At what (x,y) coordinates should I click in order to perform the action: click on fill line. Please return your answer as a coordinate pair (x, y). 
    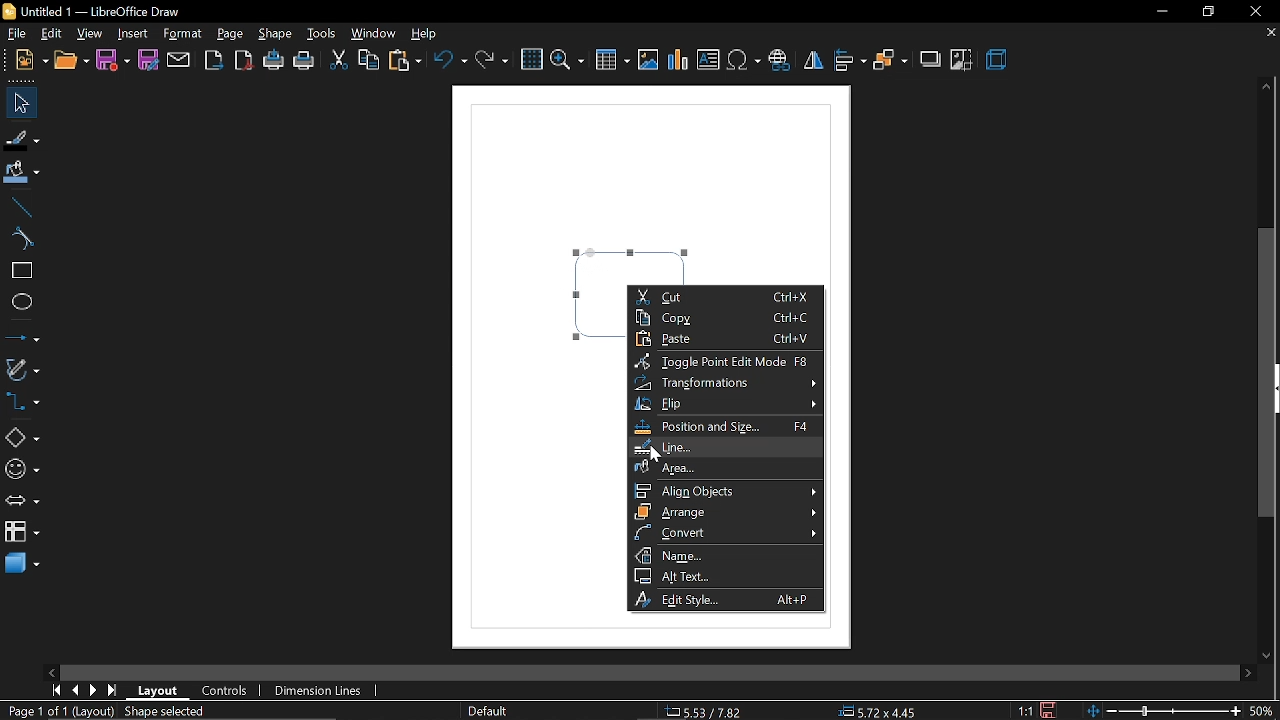
    Looking at the image, I should click on (22, 138).